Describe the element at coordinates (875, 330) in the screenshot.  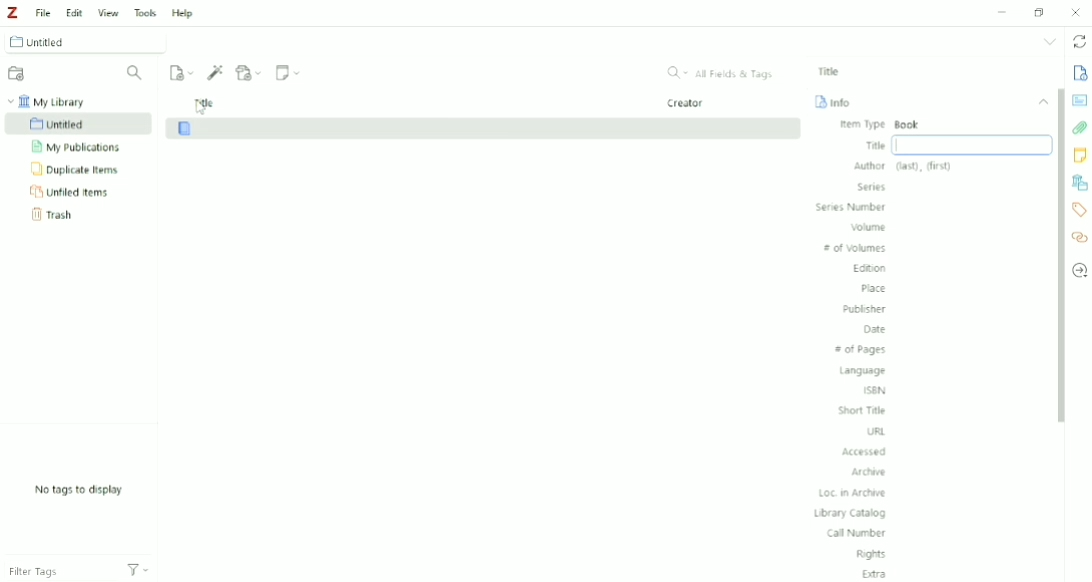
I see `Date` at that location.